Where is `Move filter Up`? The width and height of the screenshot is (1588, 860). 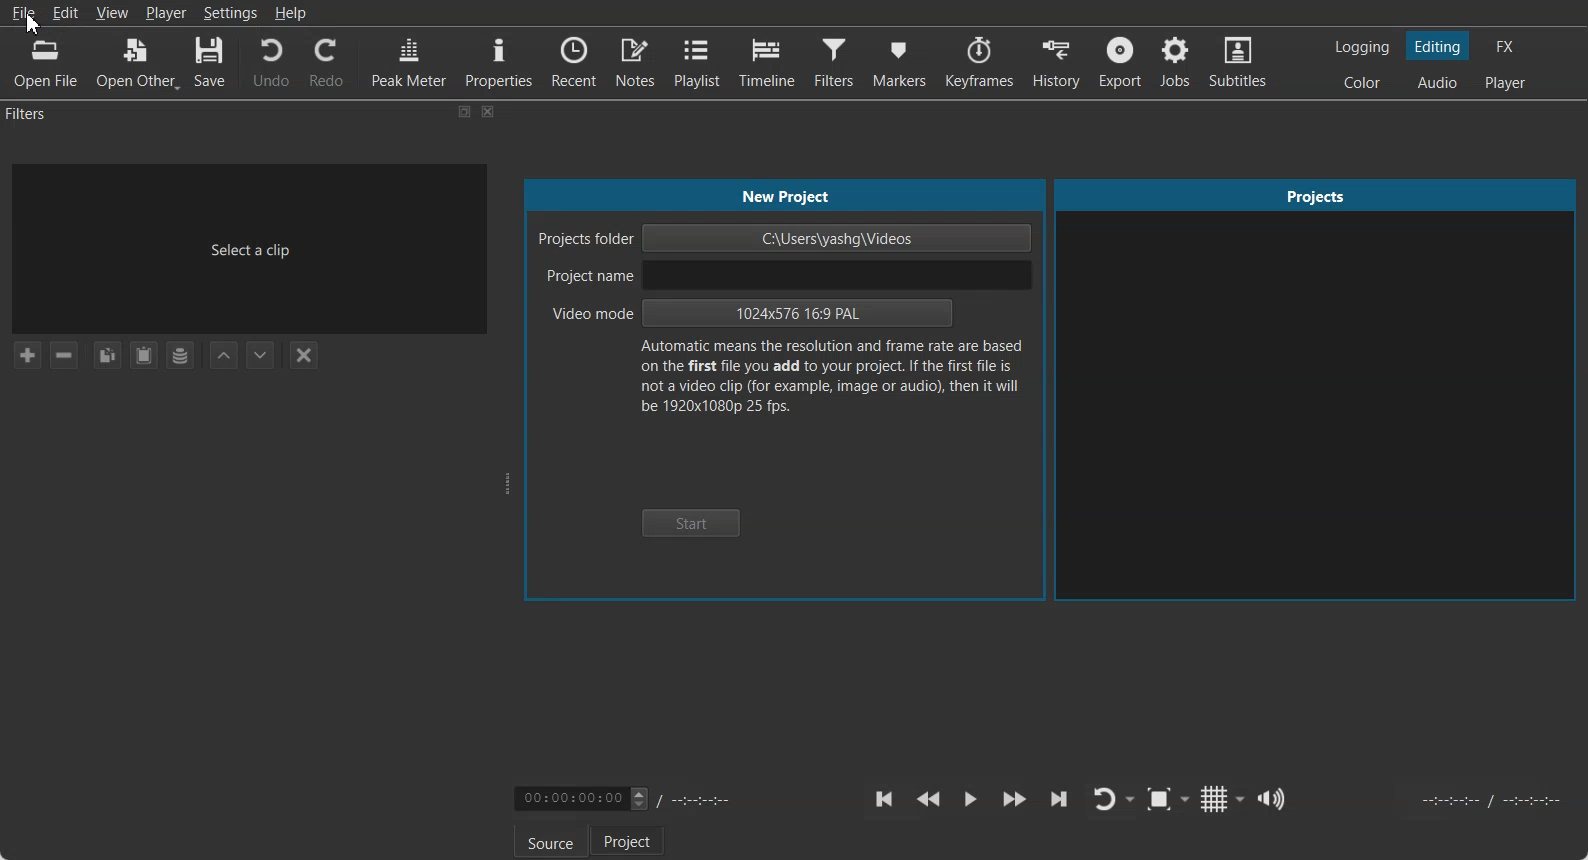
Move filter Up is located at coordinates (224, 355).